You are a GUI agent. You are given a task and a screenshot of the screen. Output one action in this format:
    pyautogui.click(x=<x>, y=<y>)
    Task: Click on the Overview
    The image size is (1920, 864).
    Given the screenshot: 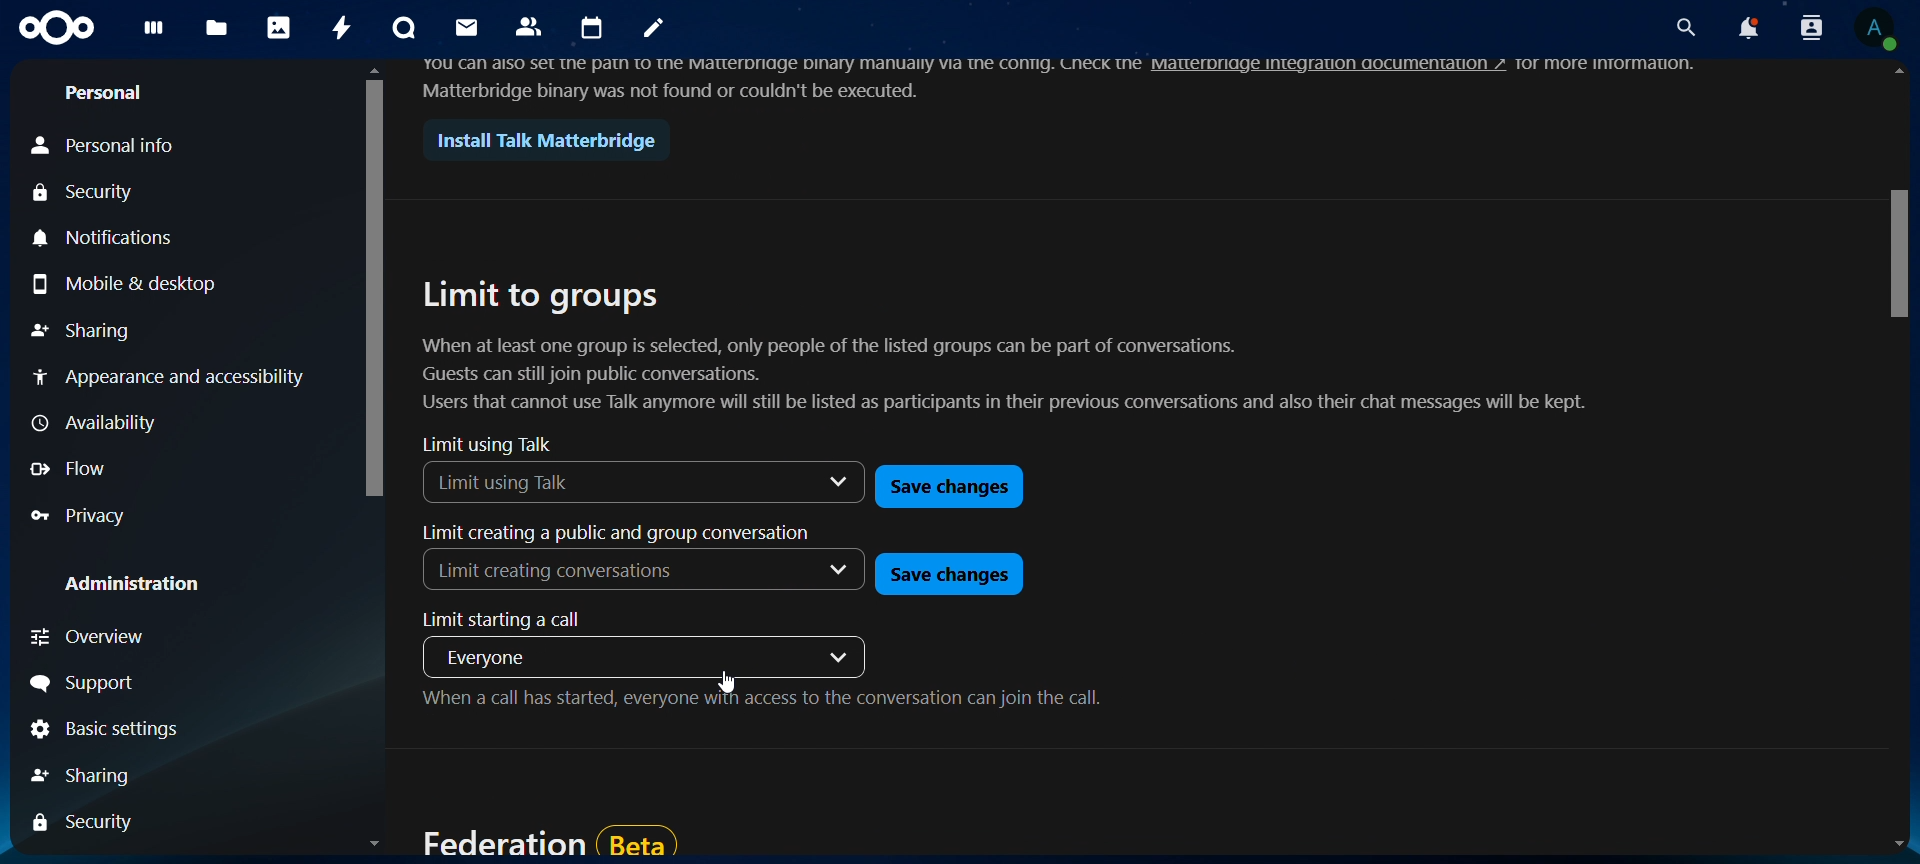 What is the action you would take?
    pyautogui.click(x=183, y=637)
    